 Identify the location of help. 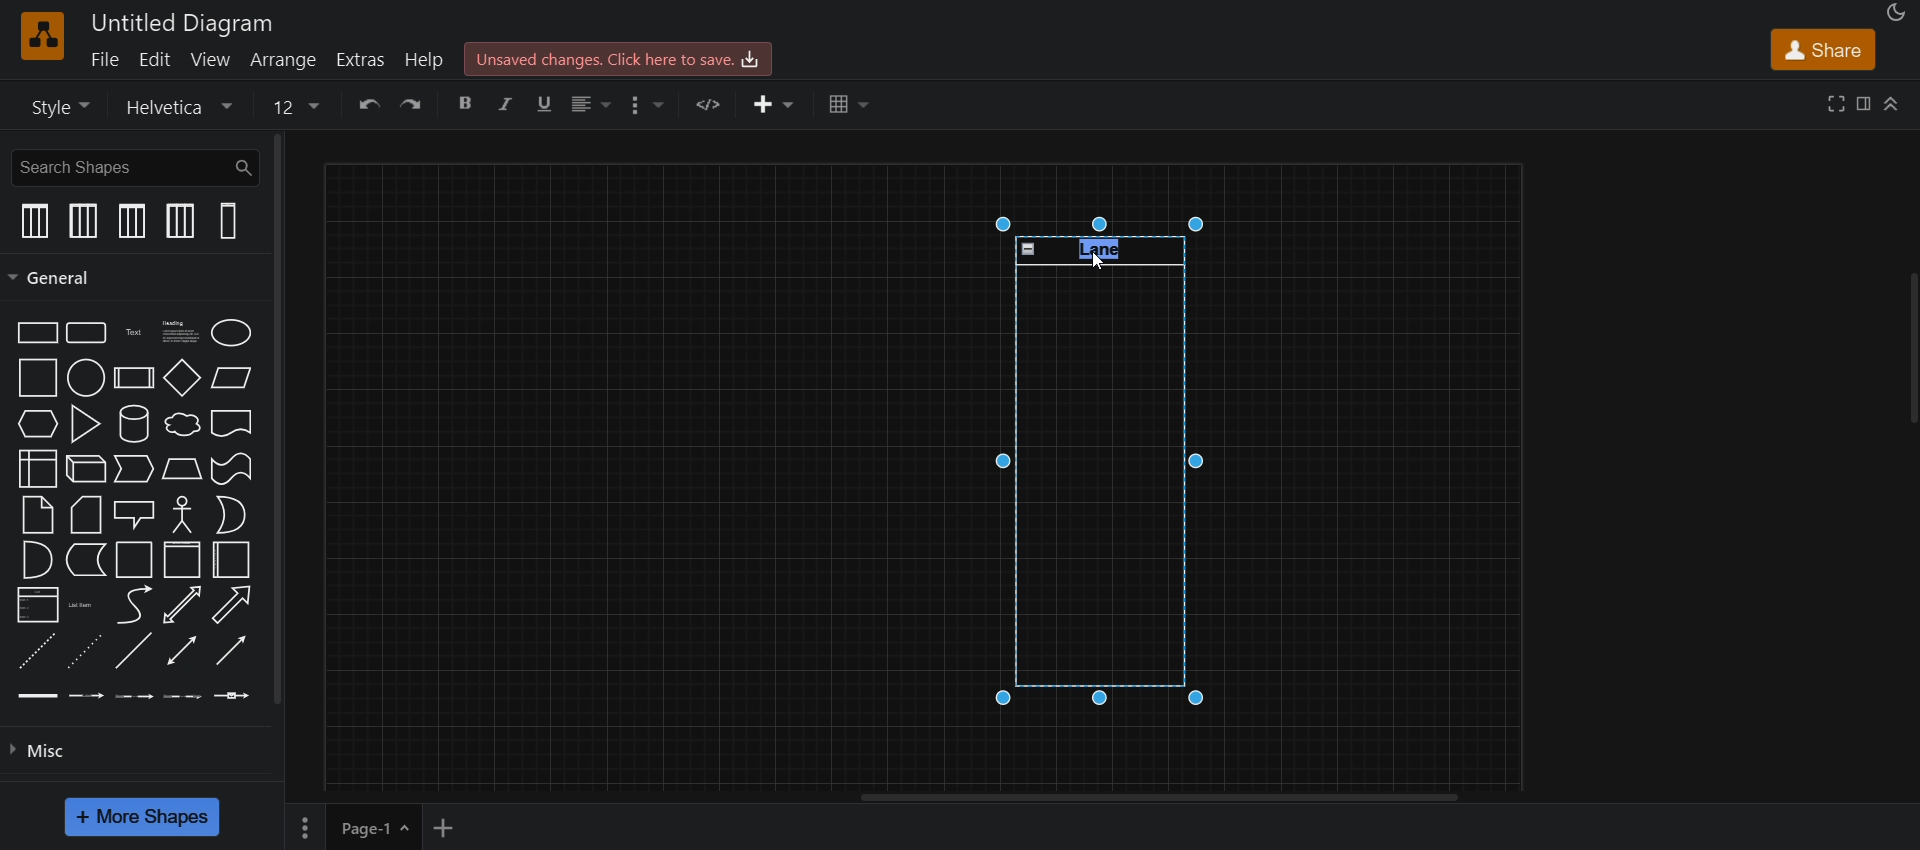
(426, 56).